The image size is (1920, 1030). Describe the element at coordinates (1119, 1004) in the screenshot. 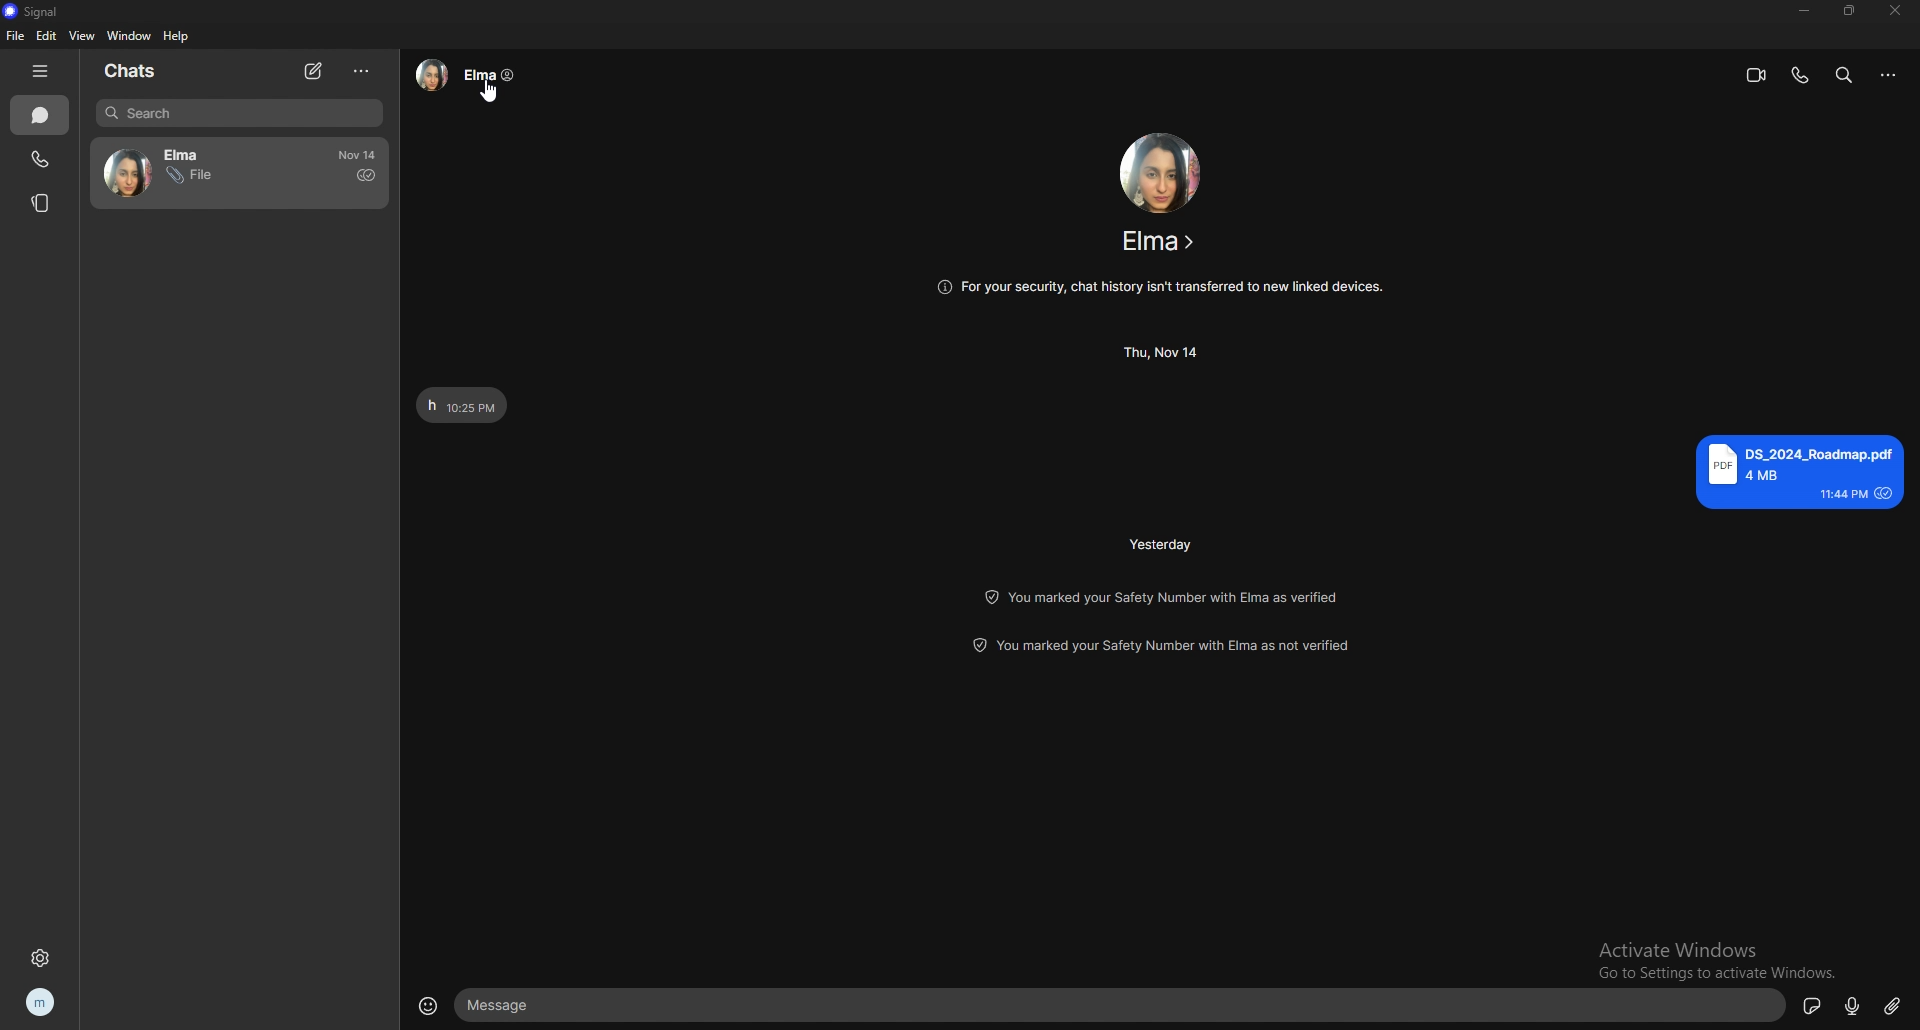

I see `text box` at that location.